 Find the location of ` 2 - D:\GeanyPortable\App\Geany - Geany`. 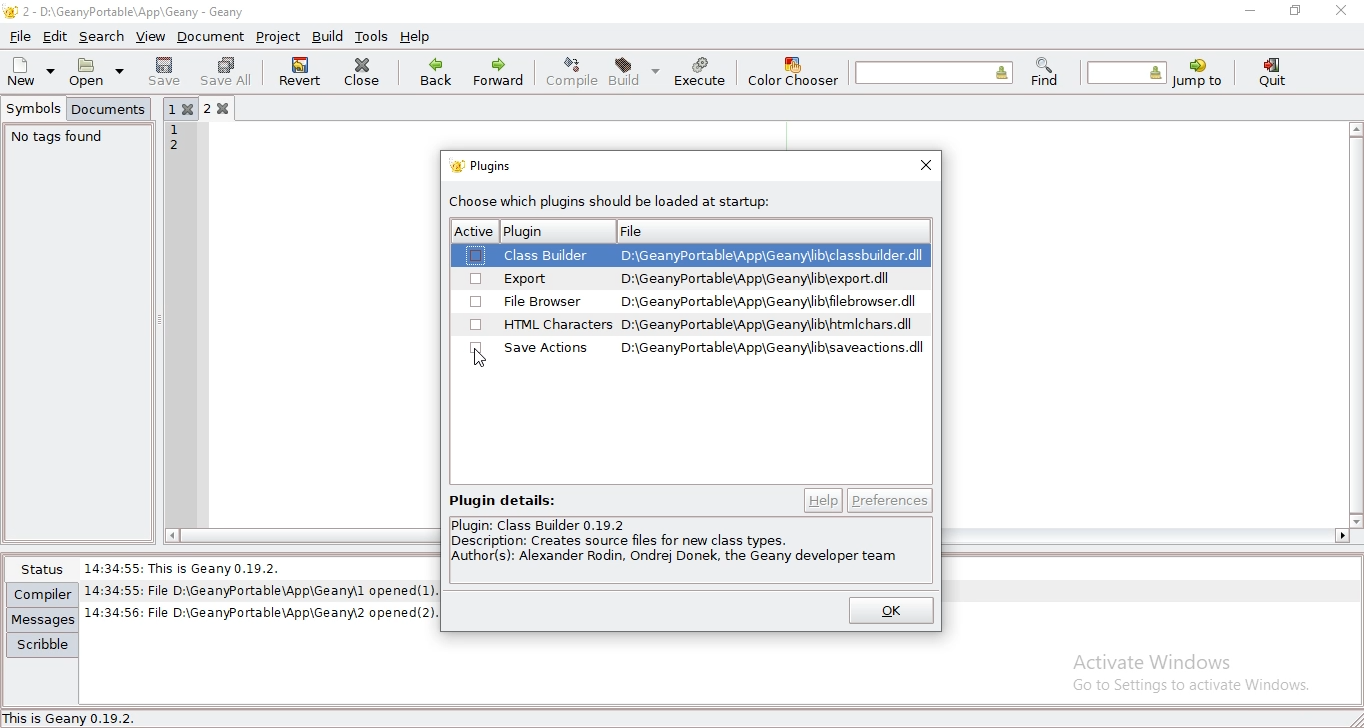

 2 - D:\GeanyPortable\App\Geany - Geany is located at coordinates (138, 11).